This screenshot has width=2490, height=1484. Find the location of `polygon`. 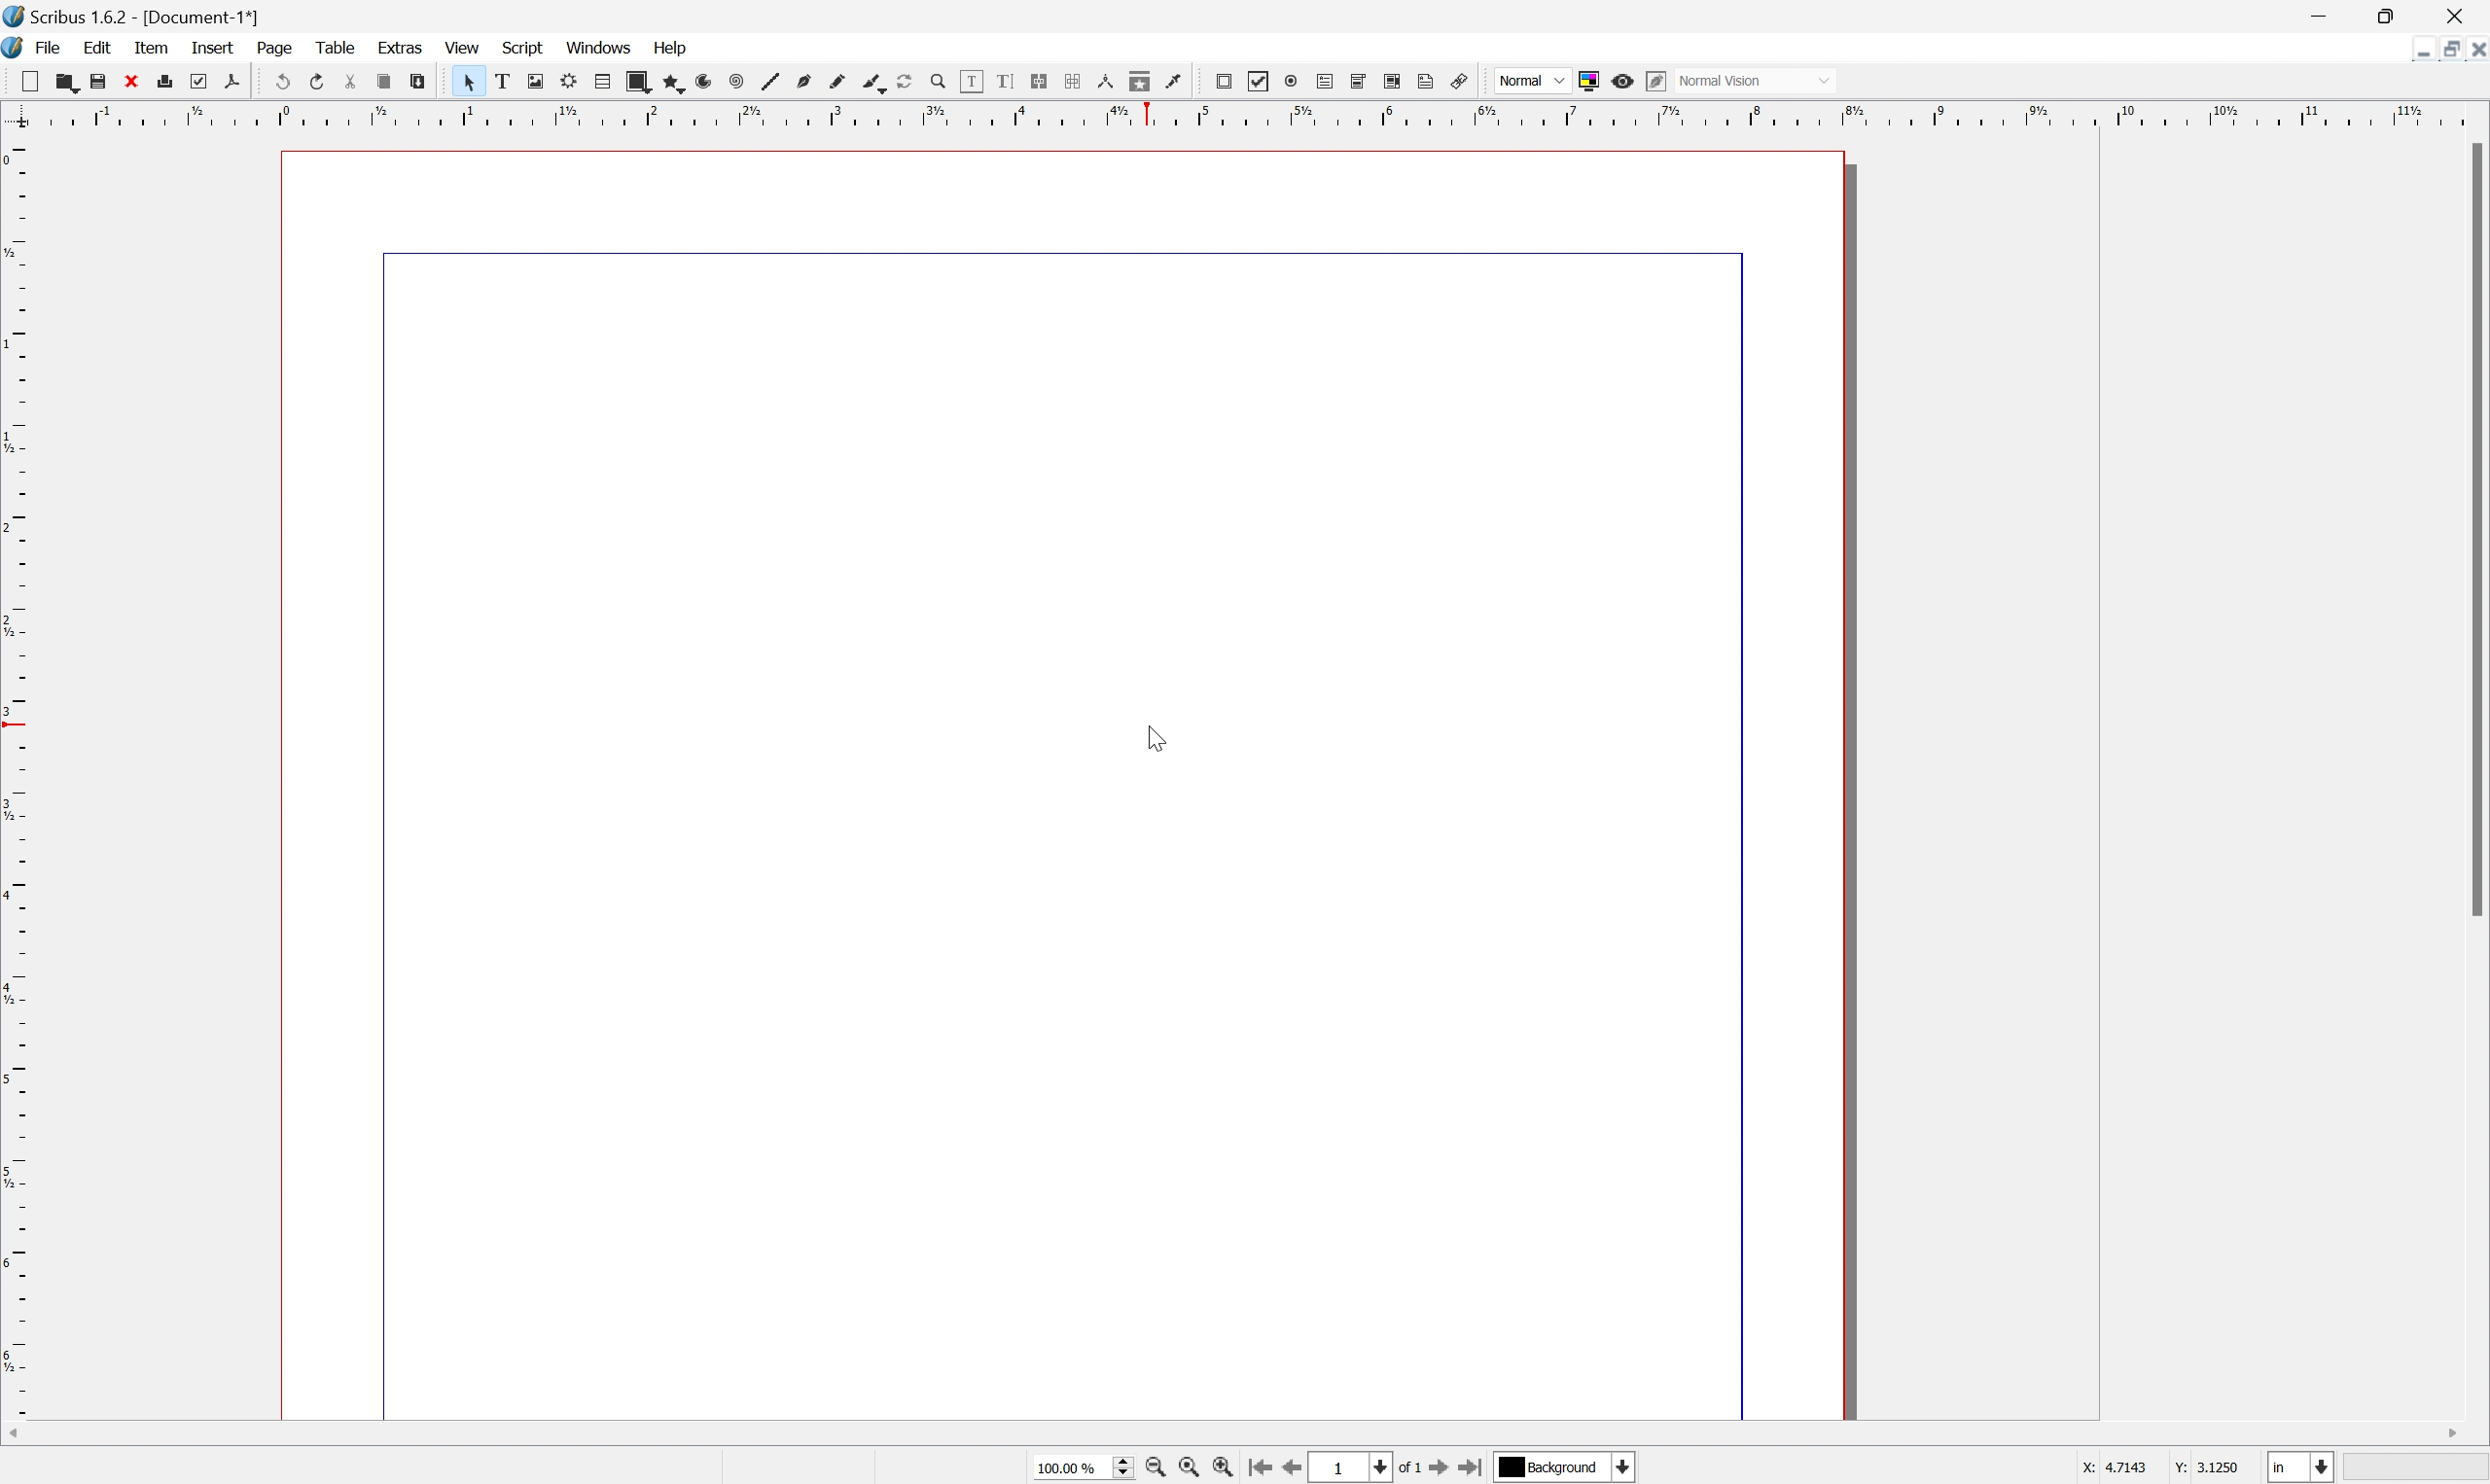

polygon is located at coordinates (671, 80).